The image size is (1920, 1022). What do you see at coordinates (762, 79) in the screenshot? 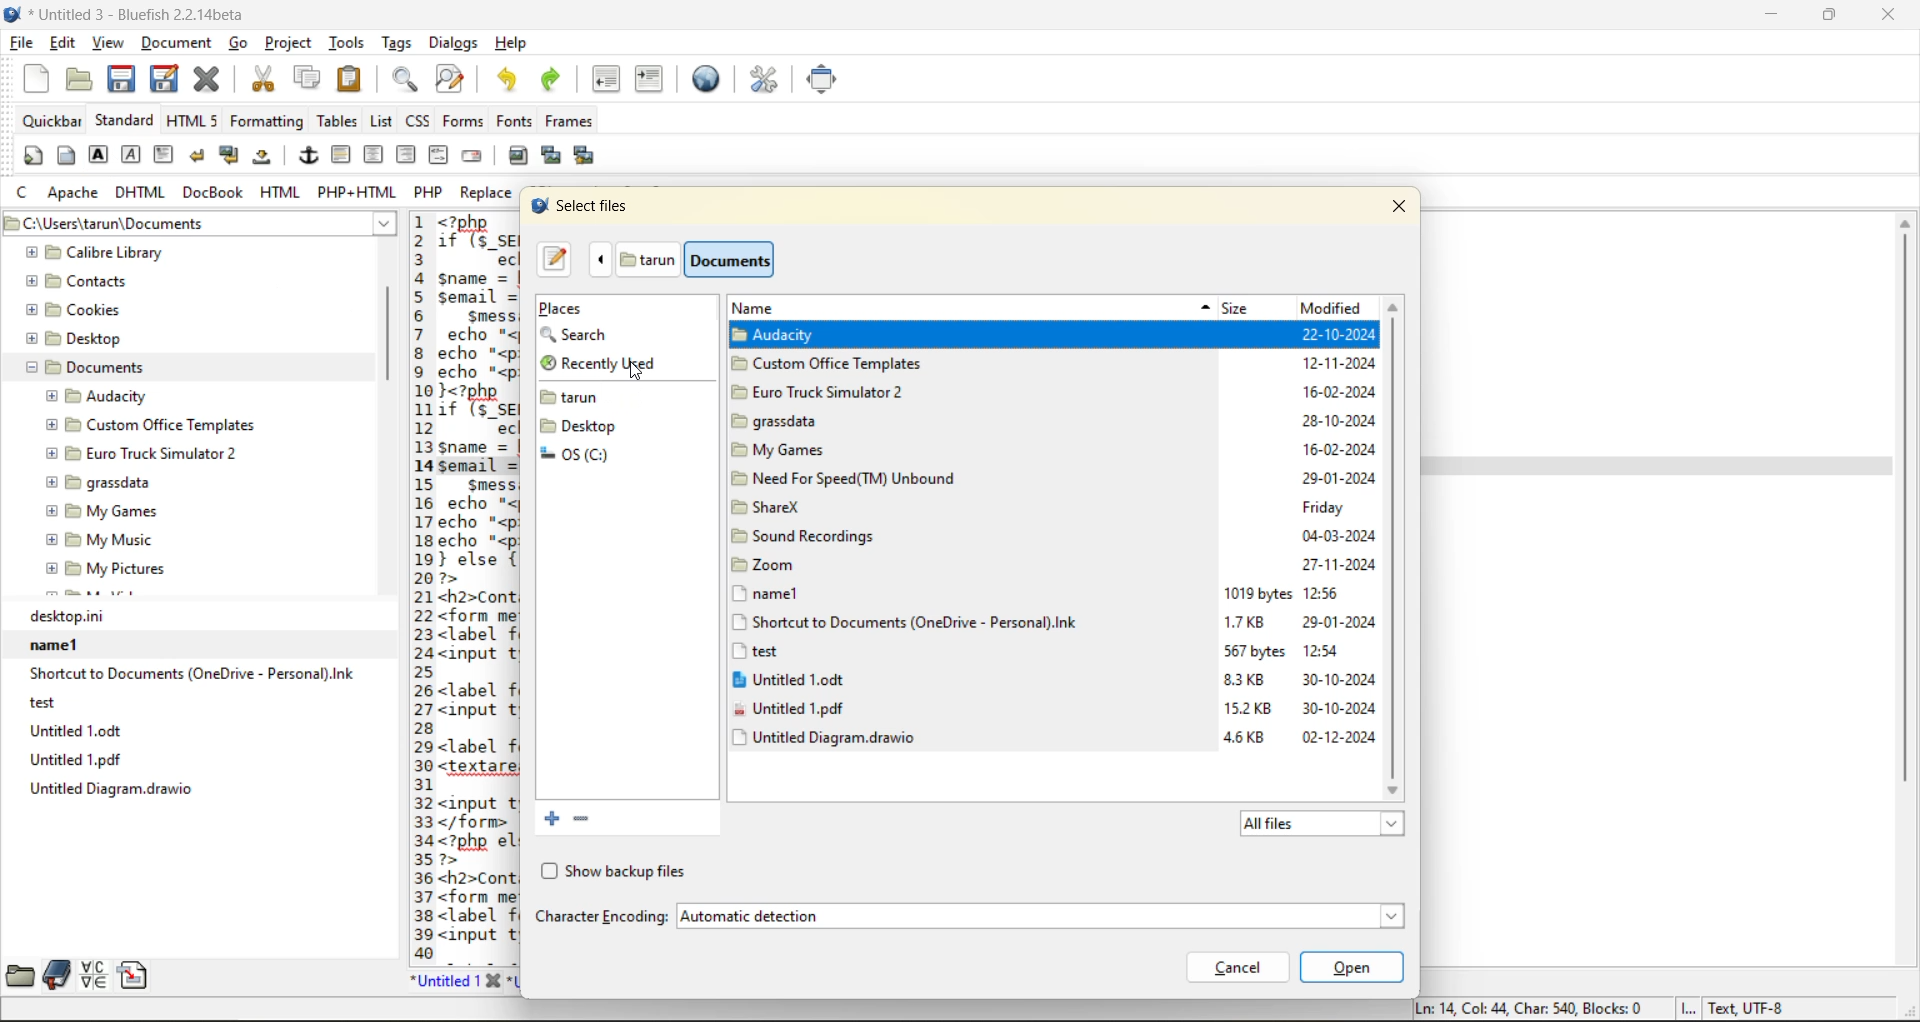
I see `edit preferences` at bounding box center [762, 79].